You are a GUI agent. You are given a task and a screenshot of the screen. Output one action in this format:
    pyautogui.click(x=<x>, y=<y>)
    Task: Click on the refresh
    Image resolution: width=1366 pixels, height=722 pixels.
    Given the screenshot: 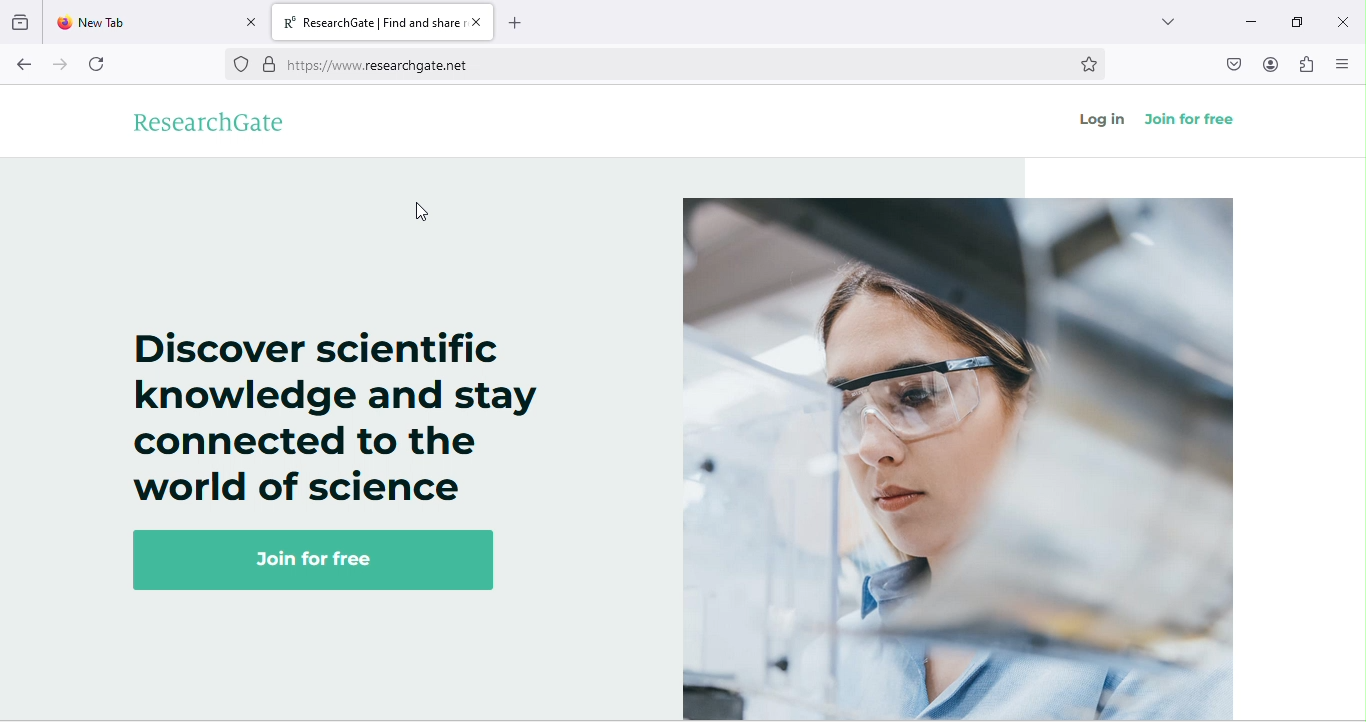 What is the action you would take?
    pyautogui.click(x=105, y=61)
    